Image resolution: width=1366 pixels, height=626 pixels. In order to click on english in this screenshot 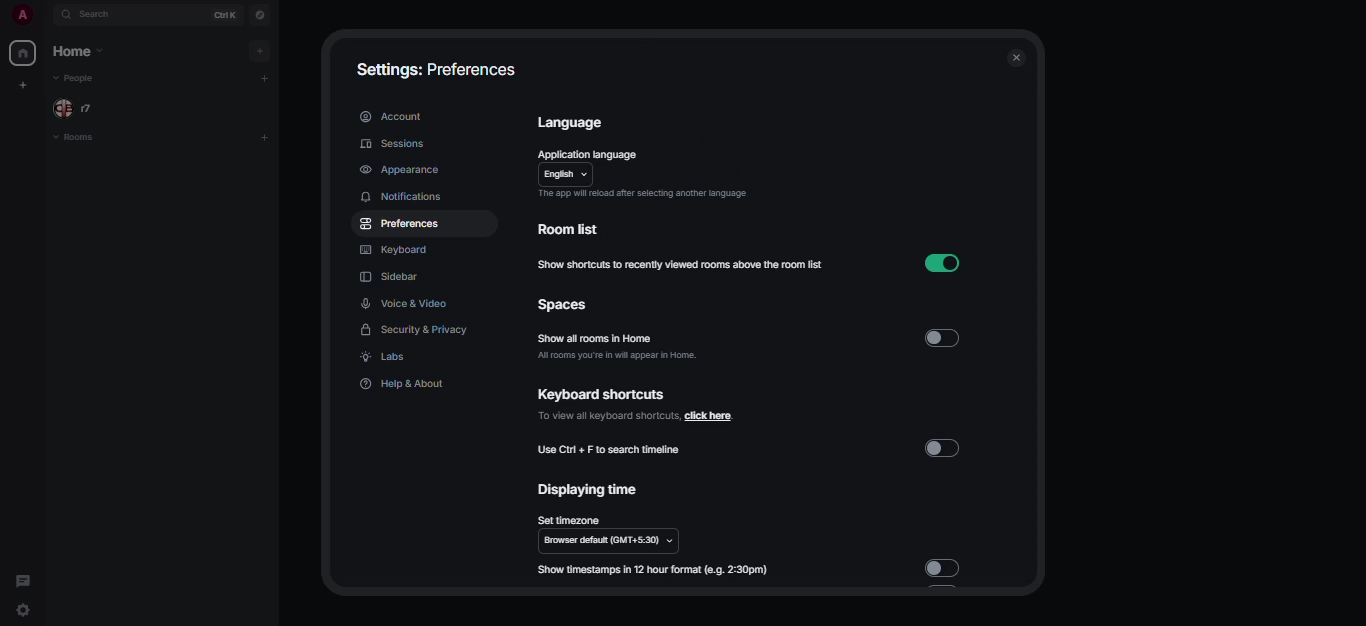, I will do `click(568, 175)`.